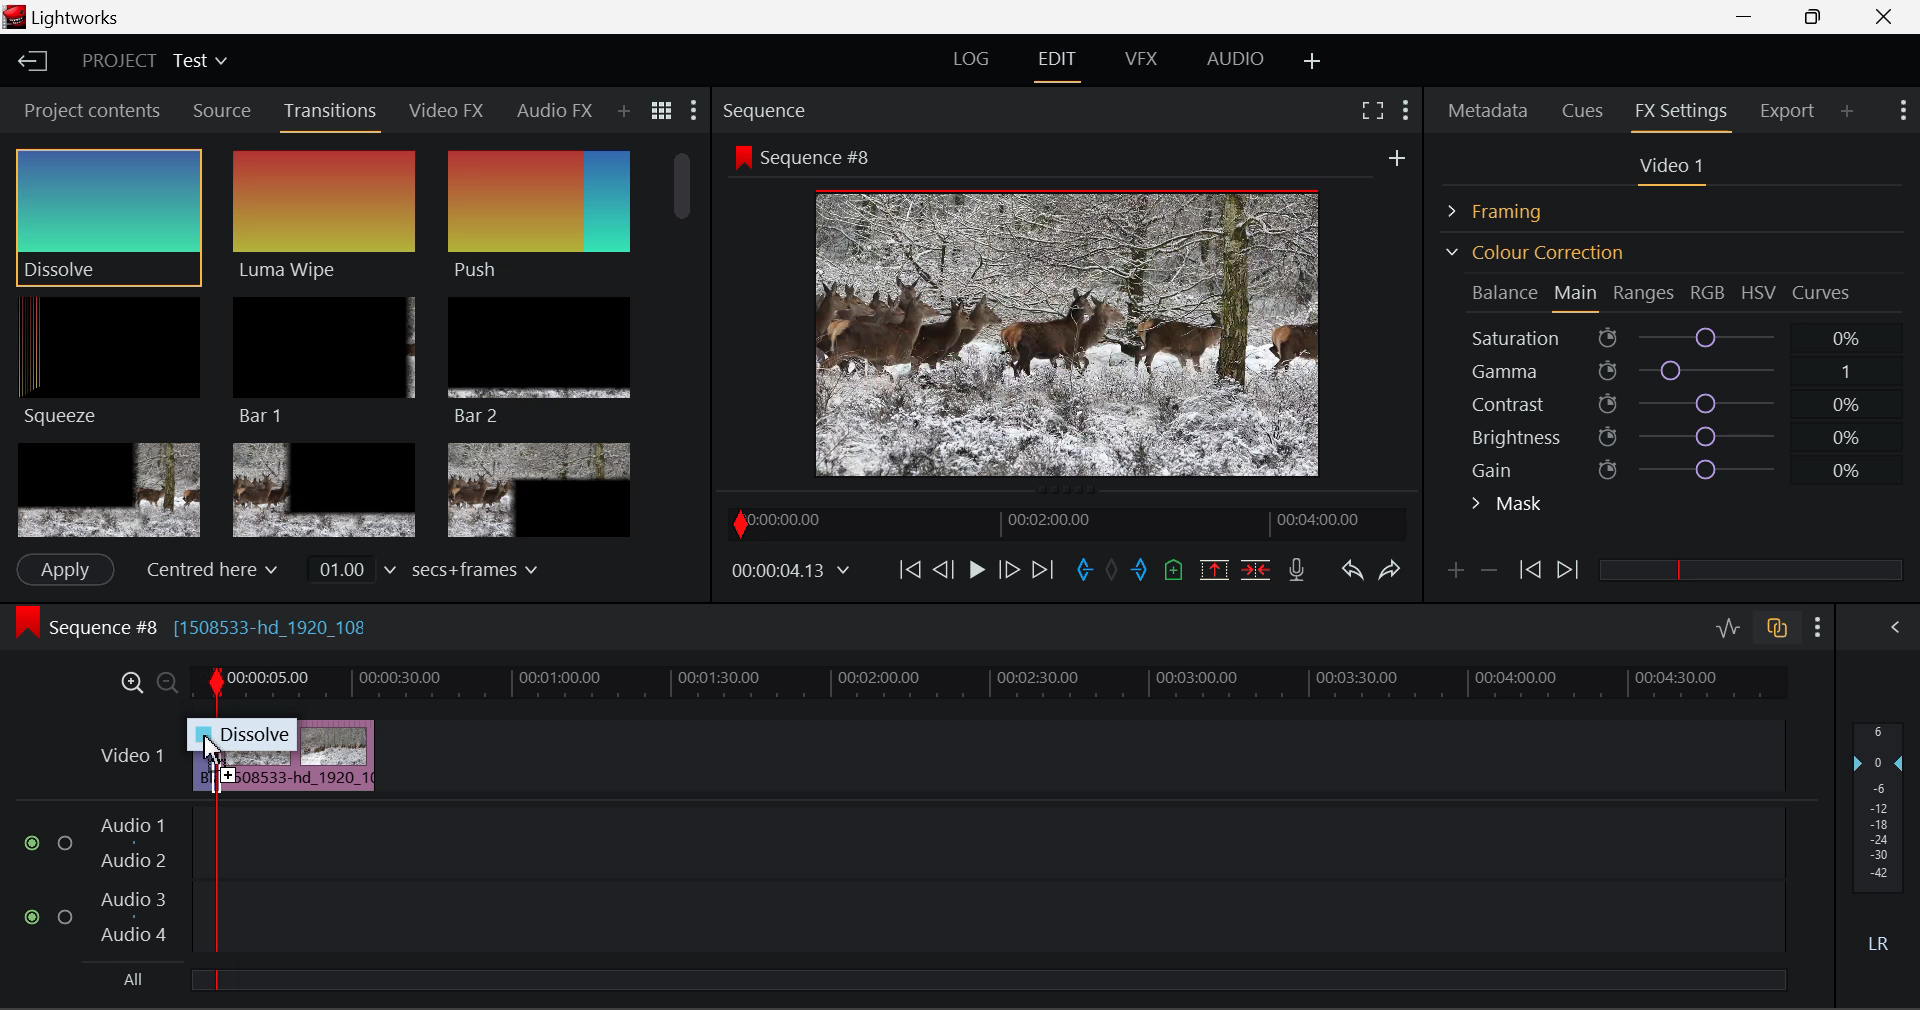 This screenshot has width=1920, height=1010. What do you see at coordinates (1819, 627) in the screenshot?
I see `Show Settings` at bounding box center [1819, 627].